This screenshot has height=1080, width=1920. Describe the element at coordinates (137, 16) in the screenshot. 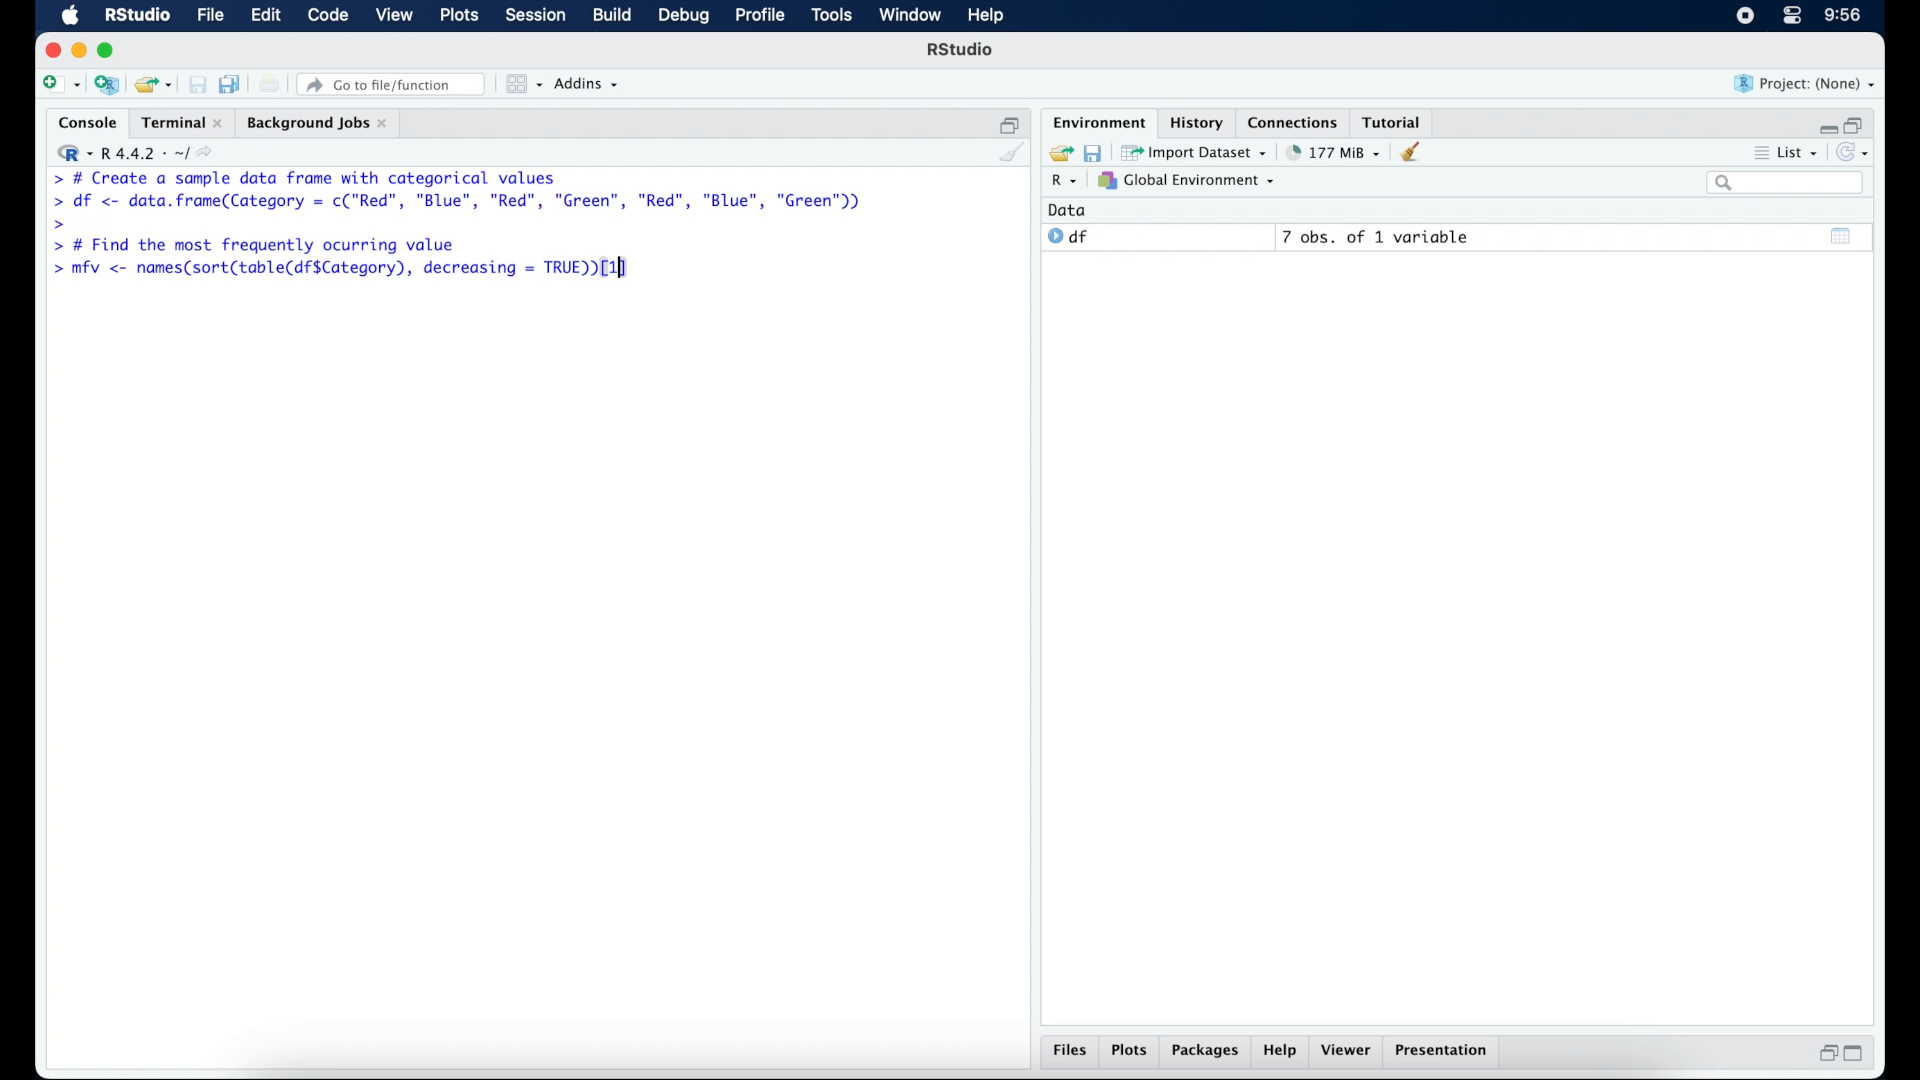

I see `R studio` at that location.